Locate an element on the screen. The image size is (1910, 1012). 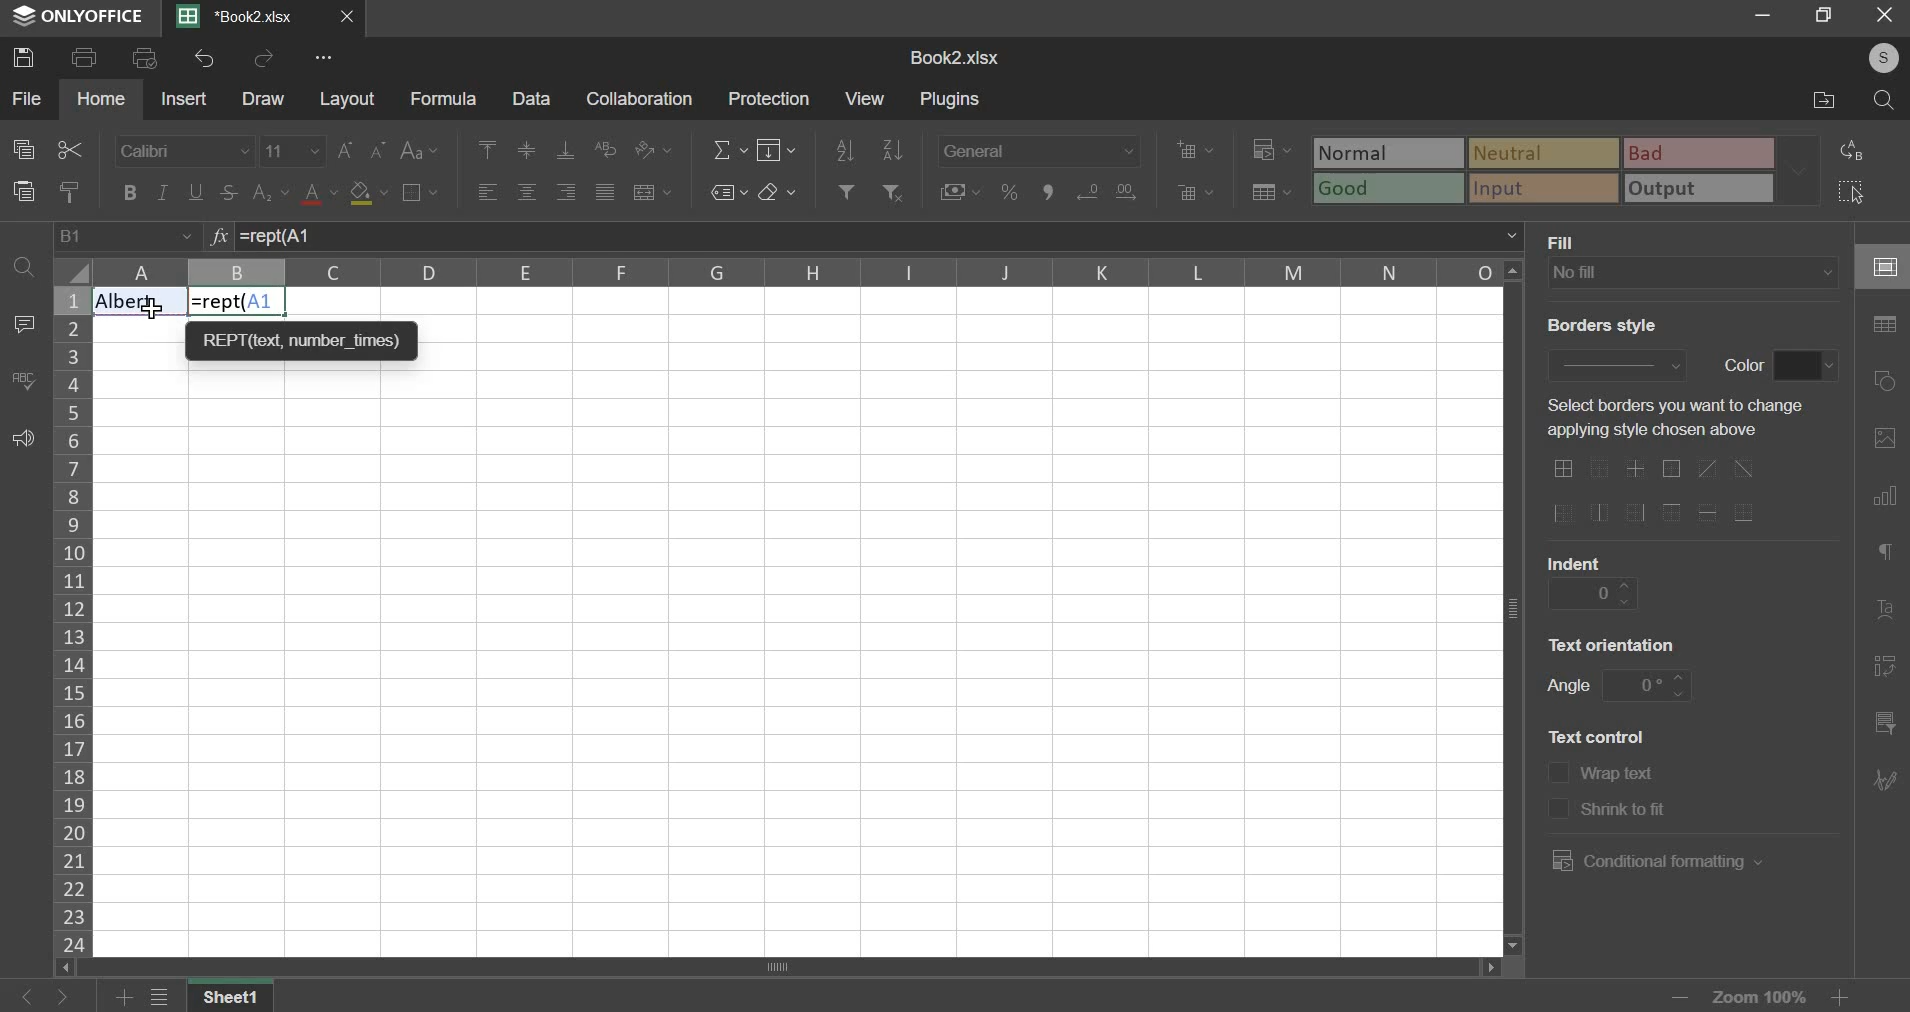
subscript & superscript is located at coordinates (271, 192).